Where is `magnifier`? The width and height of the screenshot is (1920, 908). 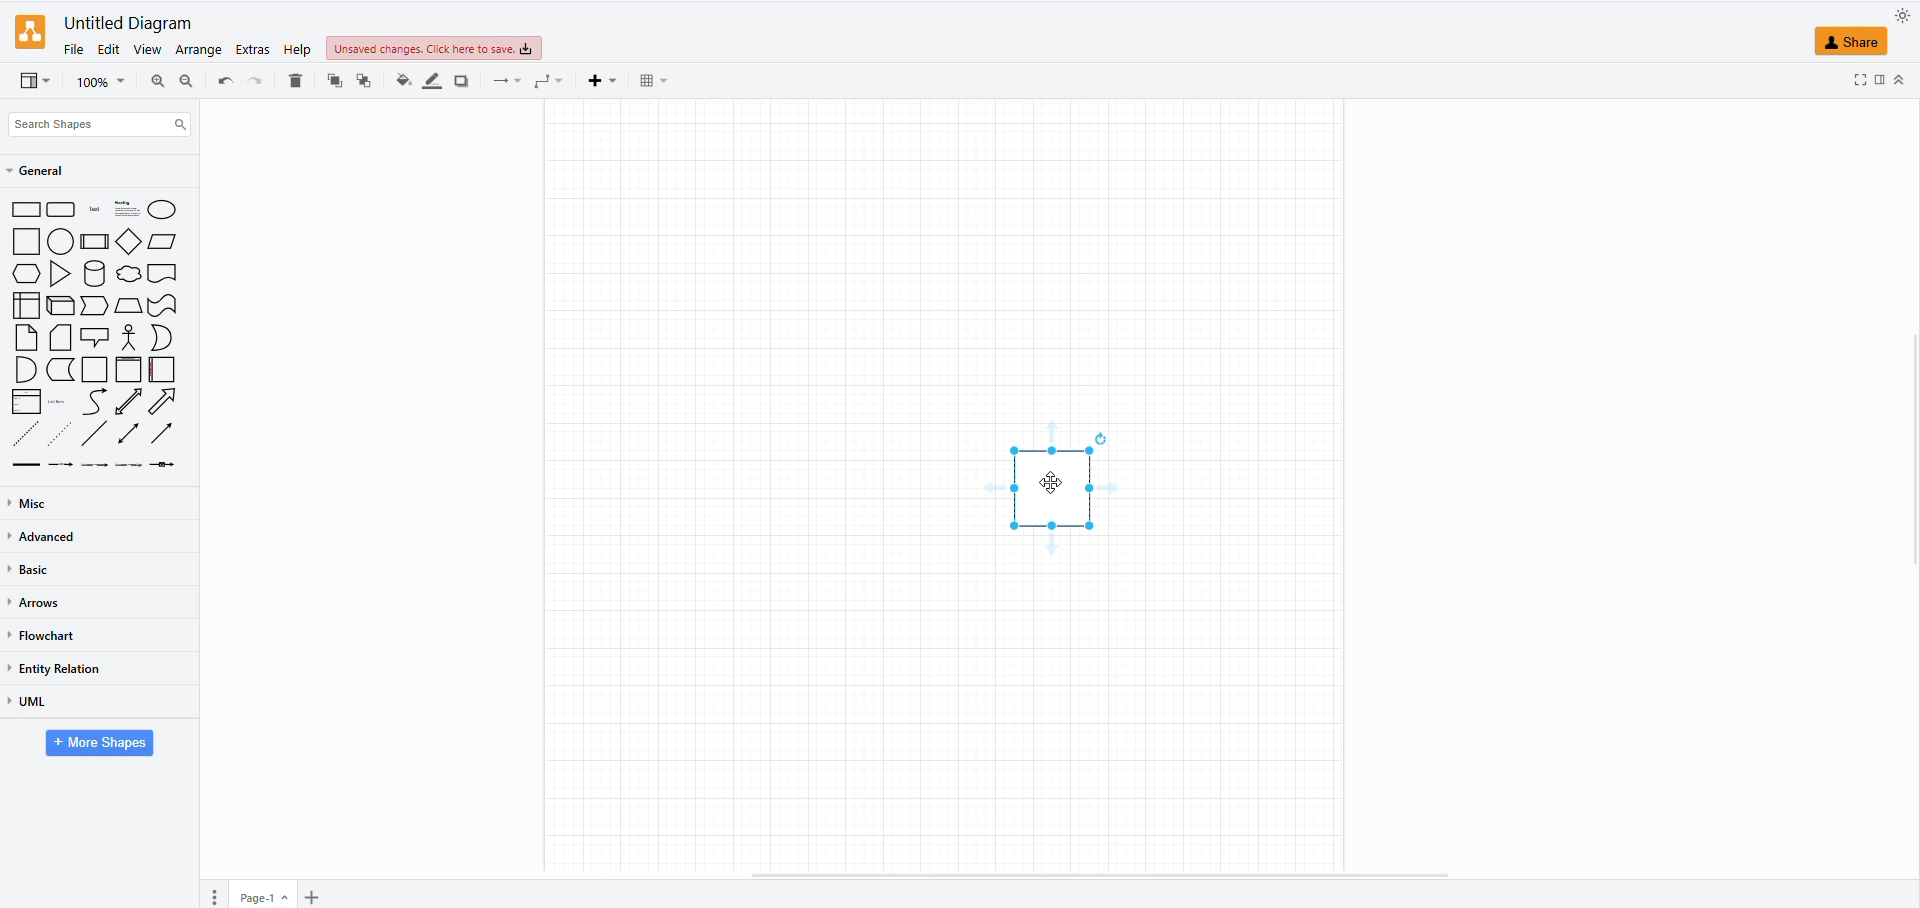 magnifier is located at coordinates (100, 81).